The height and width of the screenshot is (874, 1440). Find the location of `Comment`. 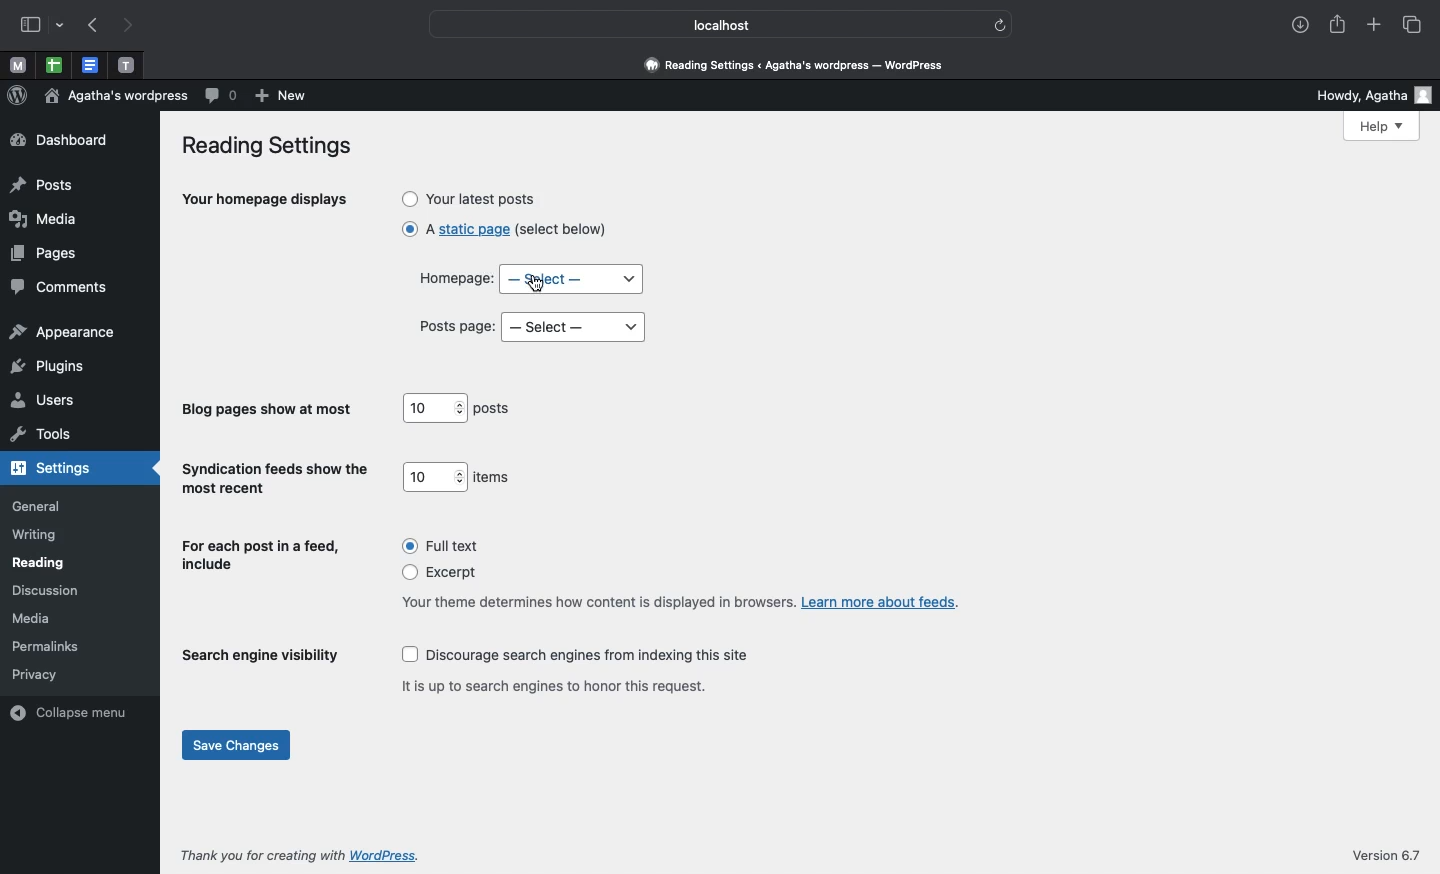

Comment is located at coordinates (222, 96).